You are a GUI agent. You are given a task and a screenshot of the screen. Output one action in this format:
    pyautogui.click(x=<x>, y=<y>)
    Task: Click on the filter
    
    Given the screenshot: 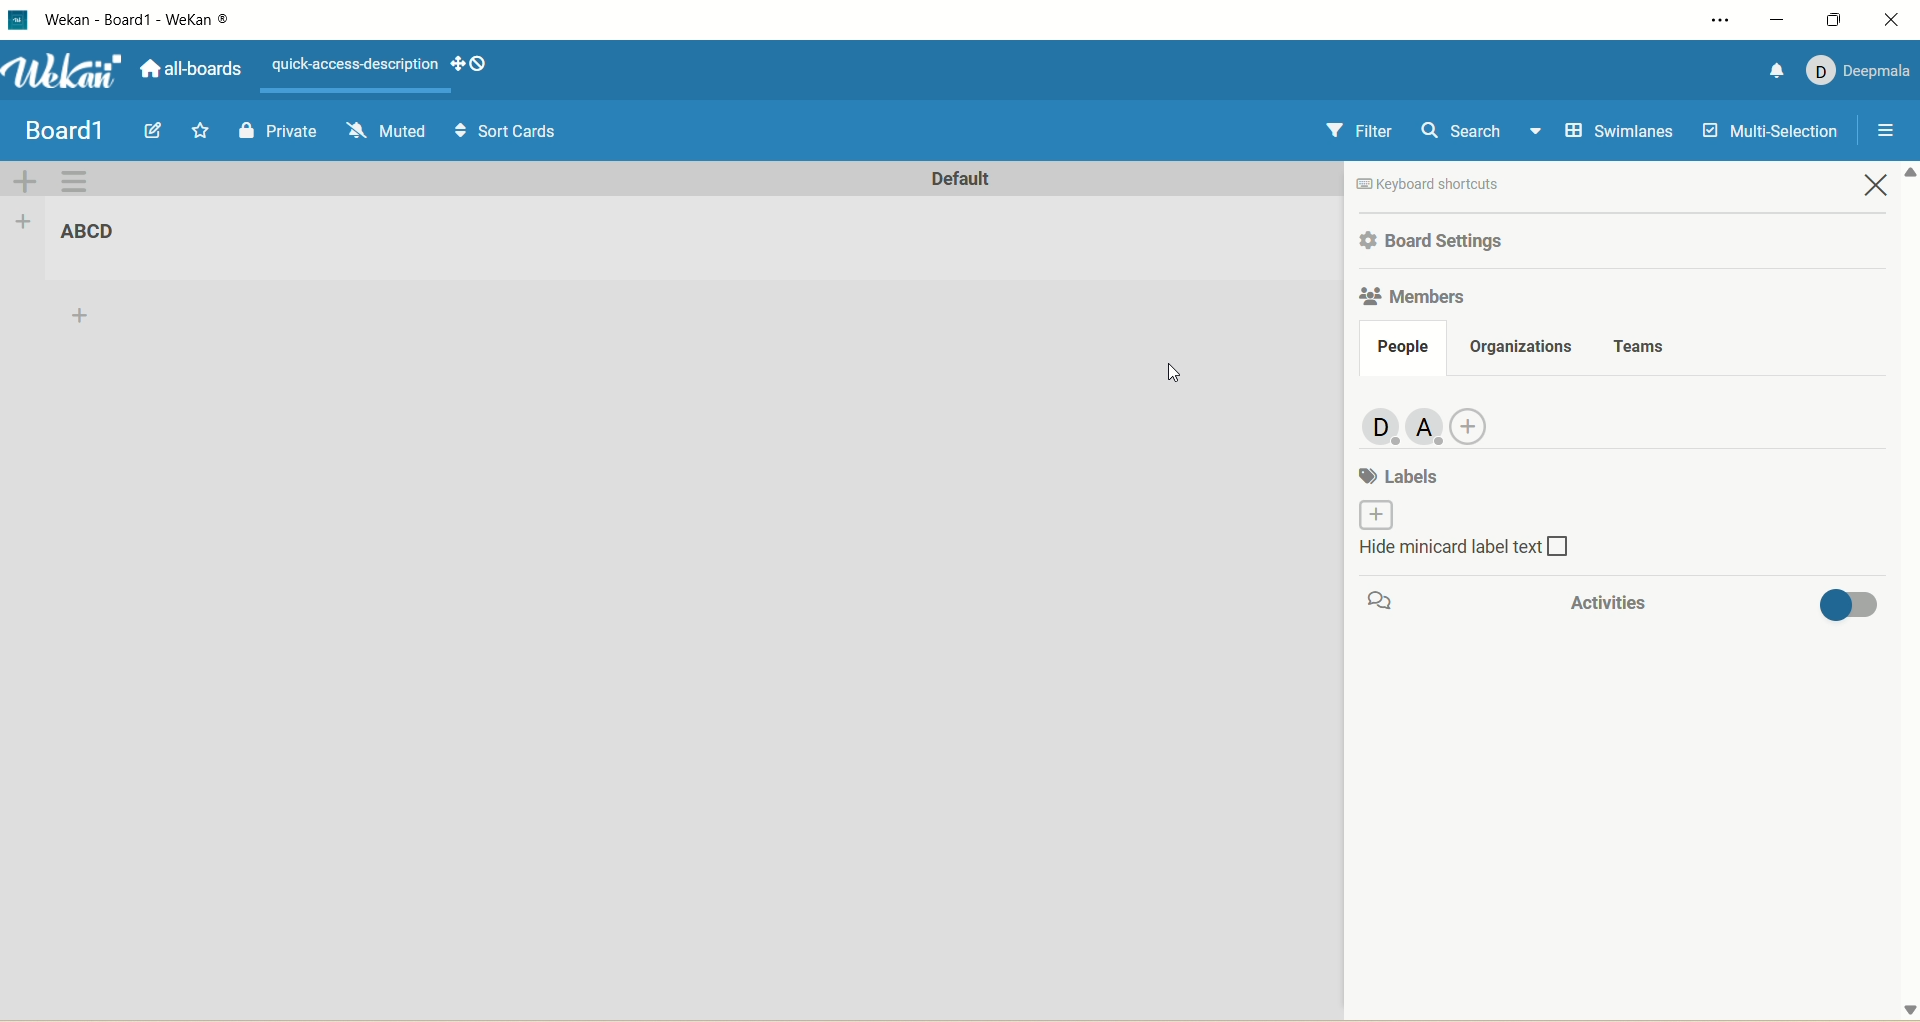 What is the action you would take?
    pyautogui.click(x=1358, y=132)
    